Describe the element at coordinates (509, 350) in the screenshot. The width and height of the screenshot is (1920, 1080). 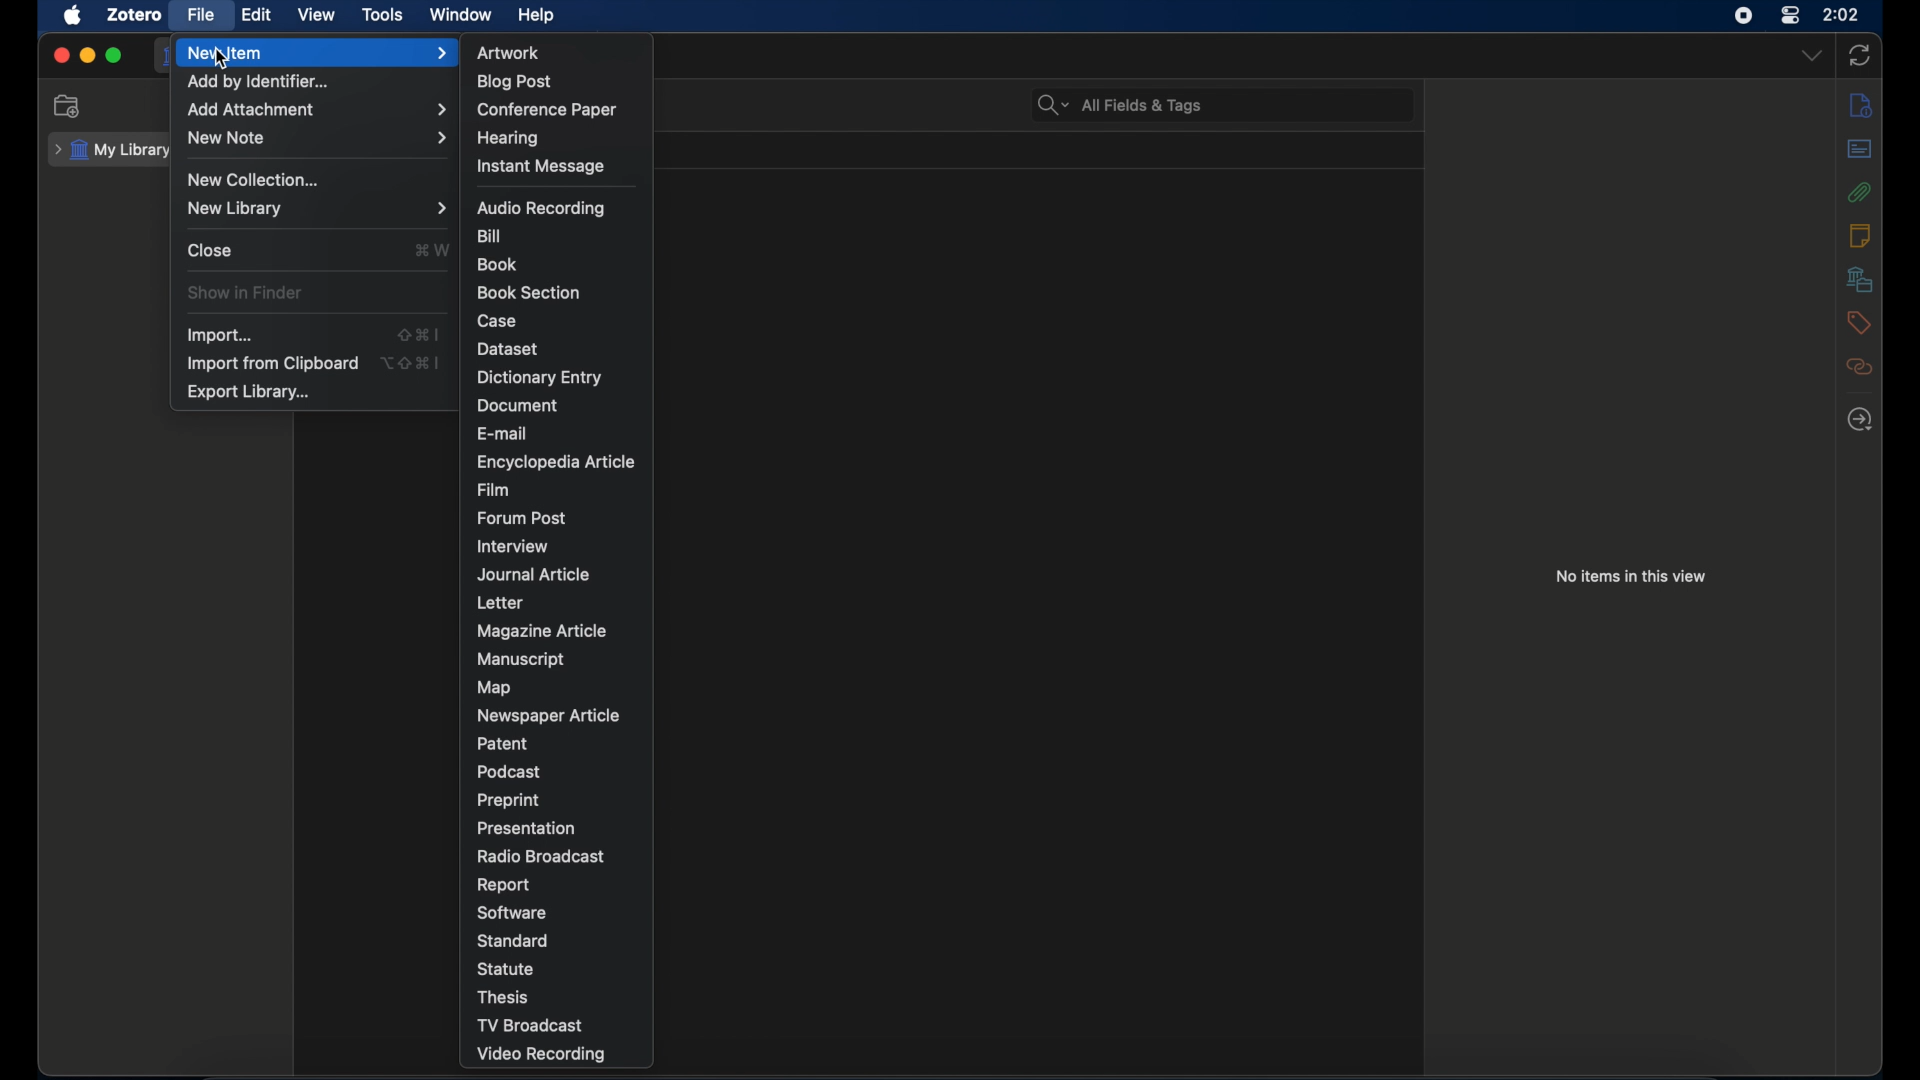
I see `dataset` at that location.